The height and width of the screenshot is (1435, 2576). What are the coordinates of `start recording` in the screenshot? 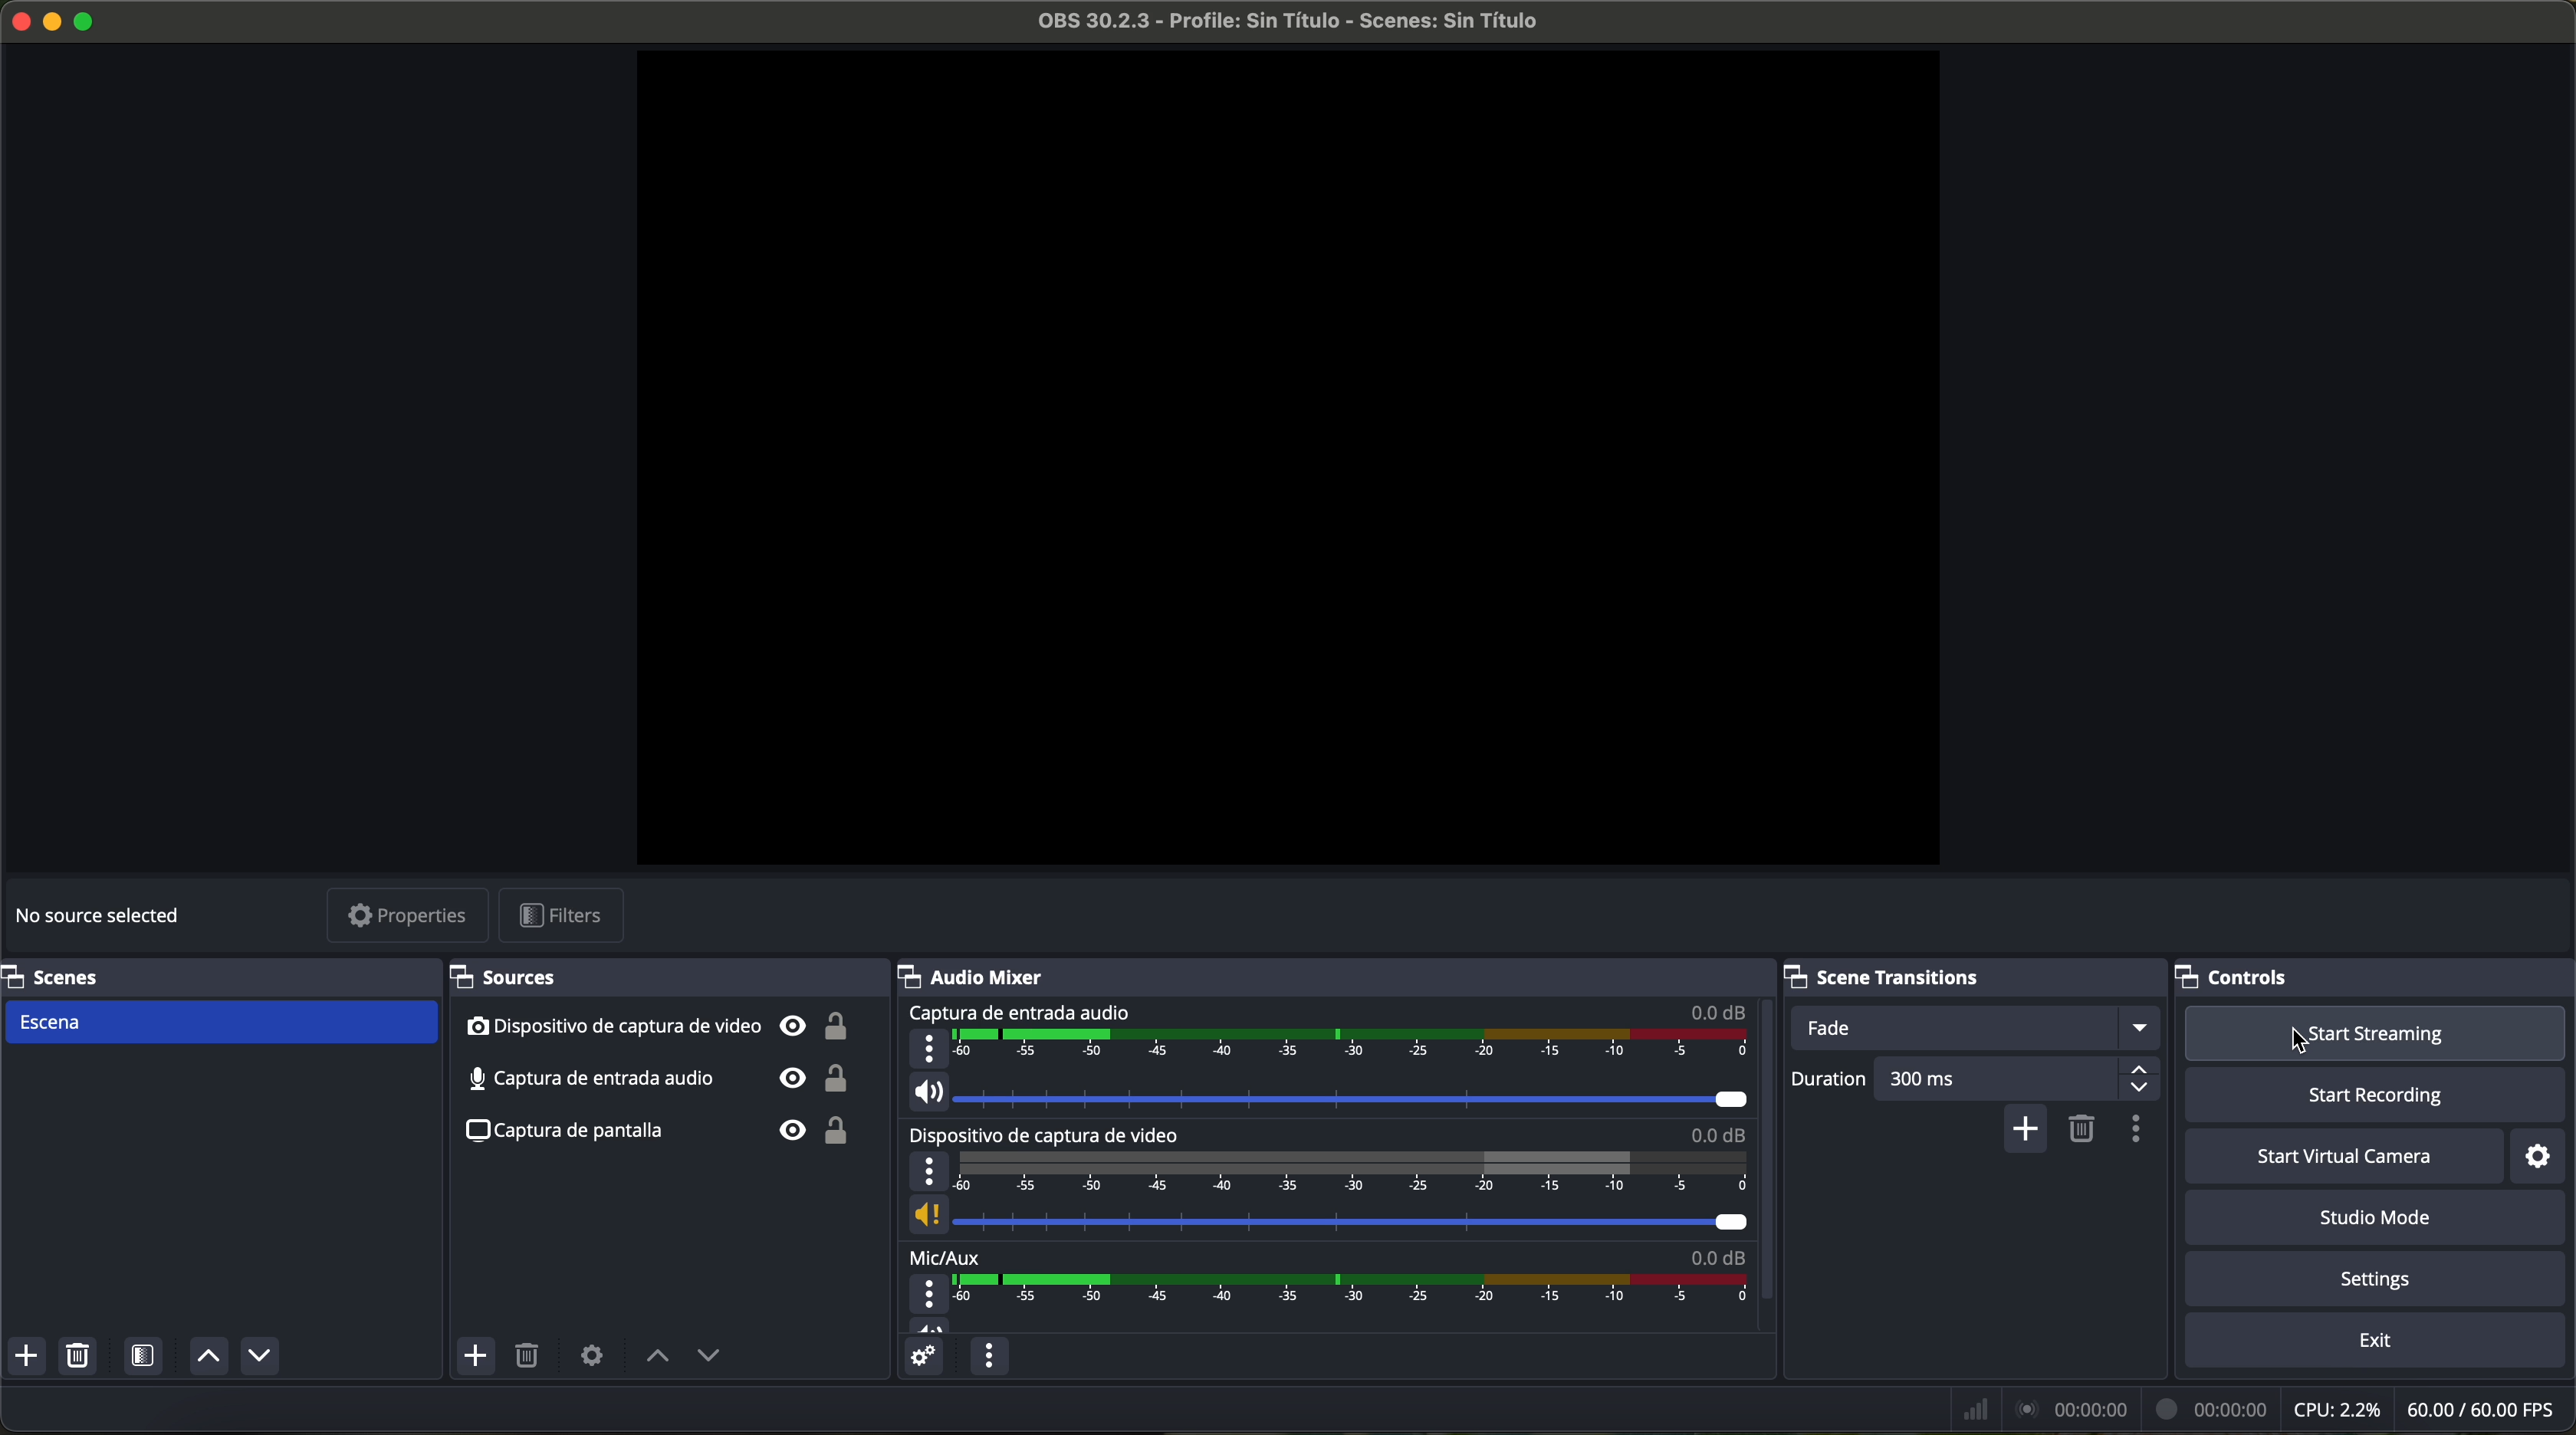 It's located at (2378, 1097).